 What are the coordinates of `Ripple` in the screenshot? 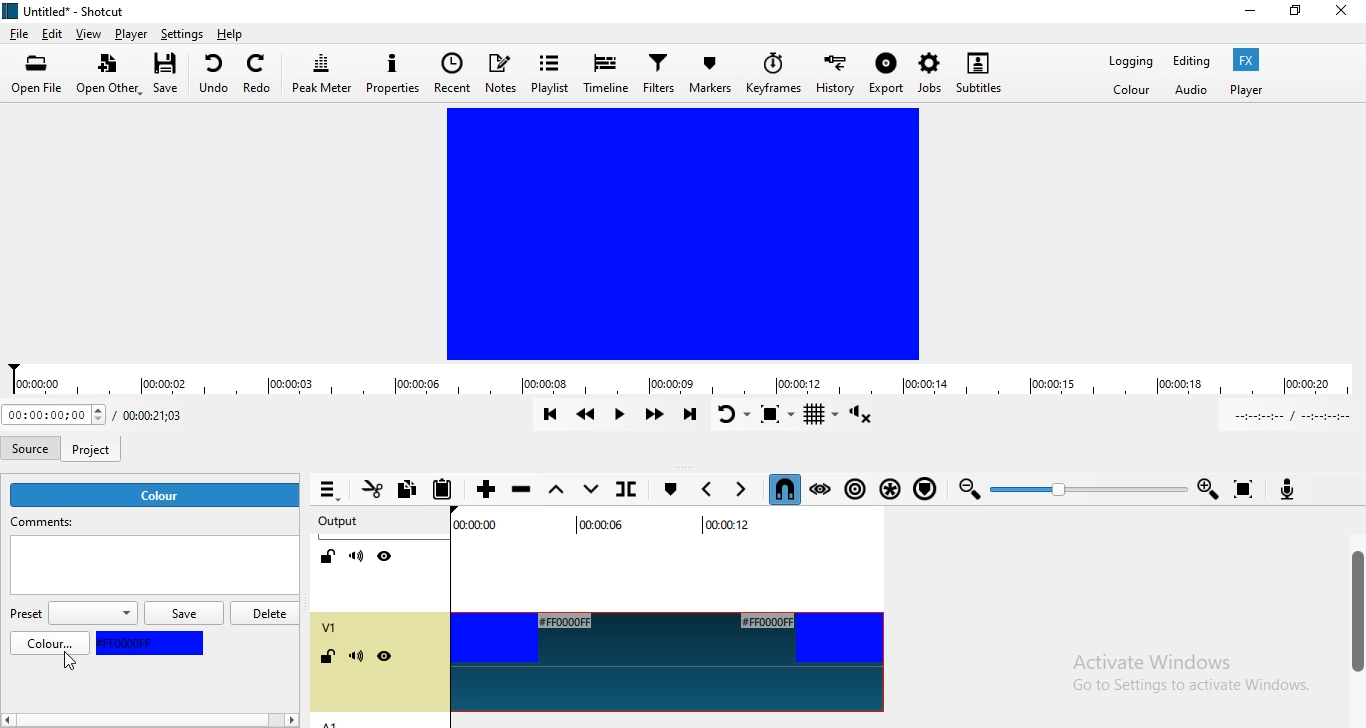 It's located at (856, 491).